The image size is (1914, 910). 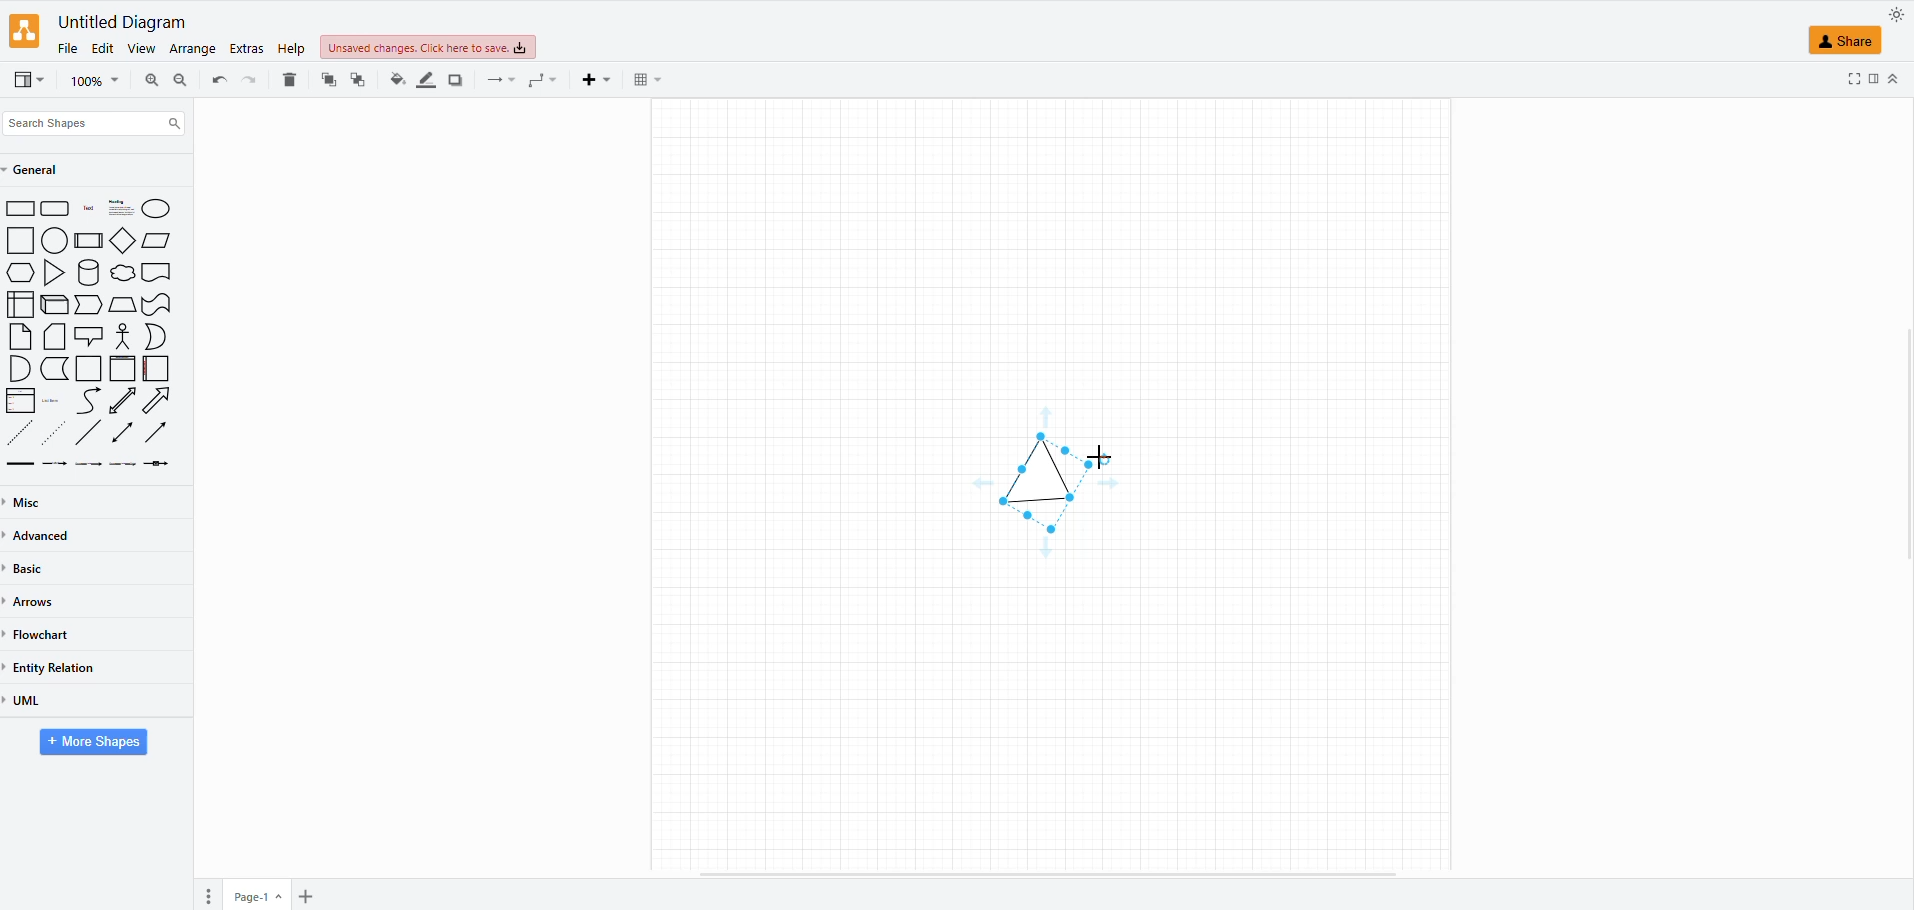 What do you see at coordinates (177, 83) in the screenshot?
I see `zoom in ` at bounding box center [177, 83].